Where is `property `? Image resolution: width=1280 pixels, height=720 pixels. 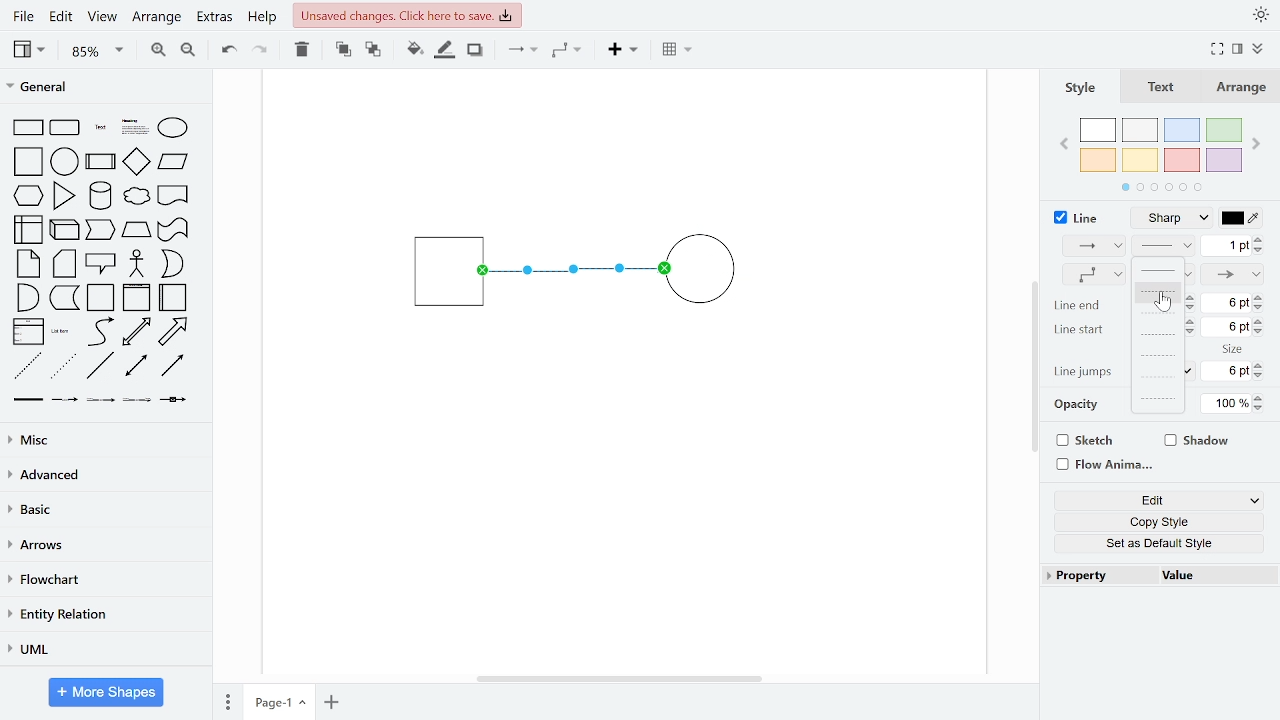
property  is located at coordinates (1097, 574).